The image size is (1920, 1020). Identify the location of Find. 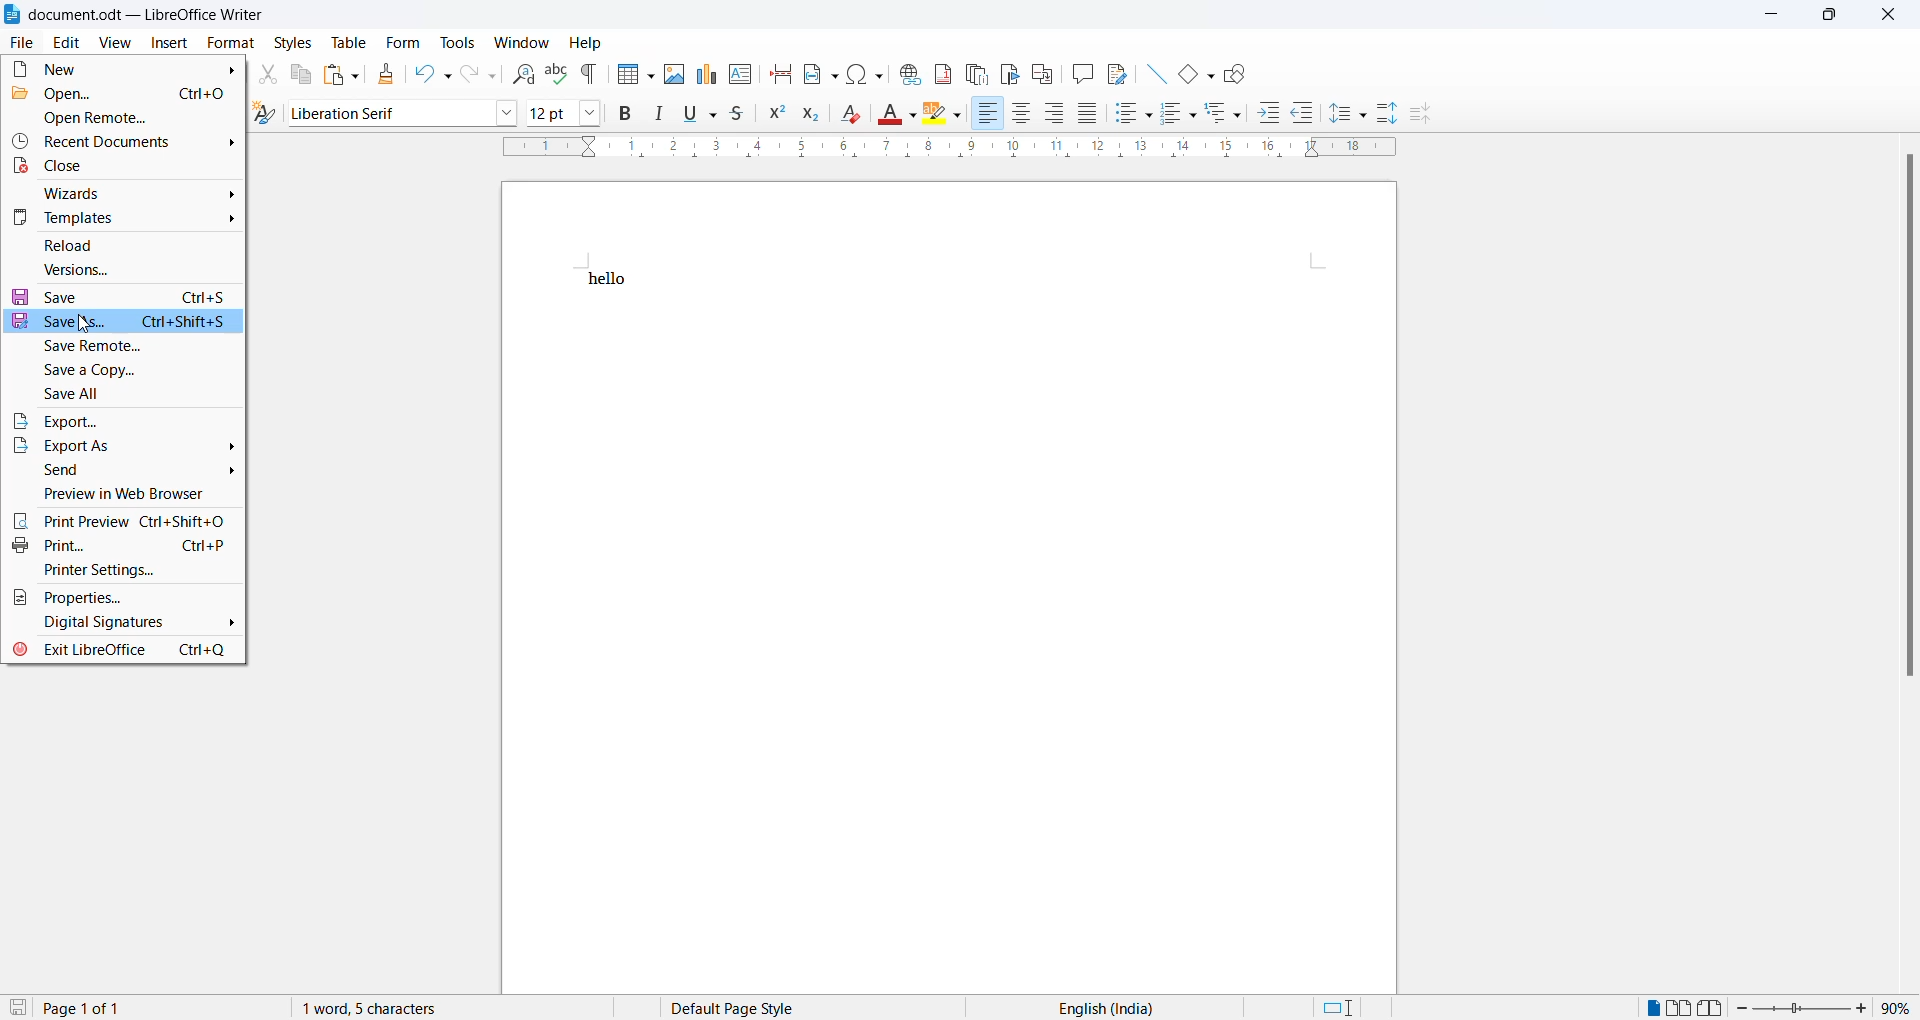
(518, 76).